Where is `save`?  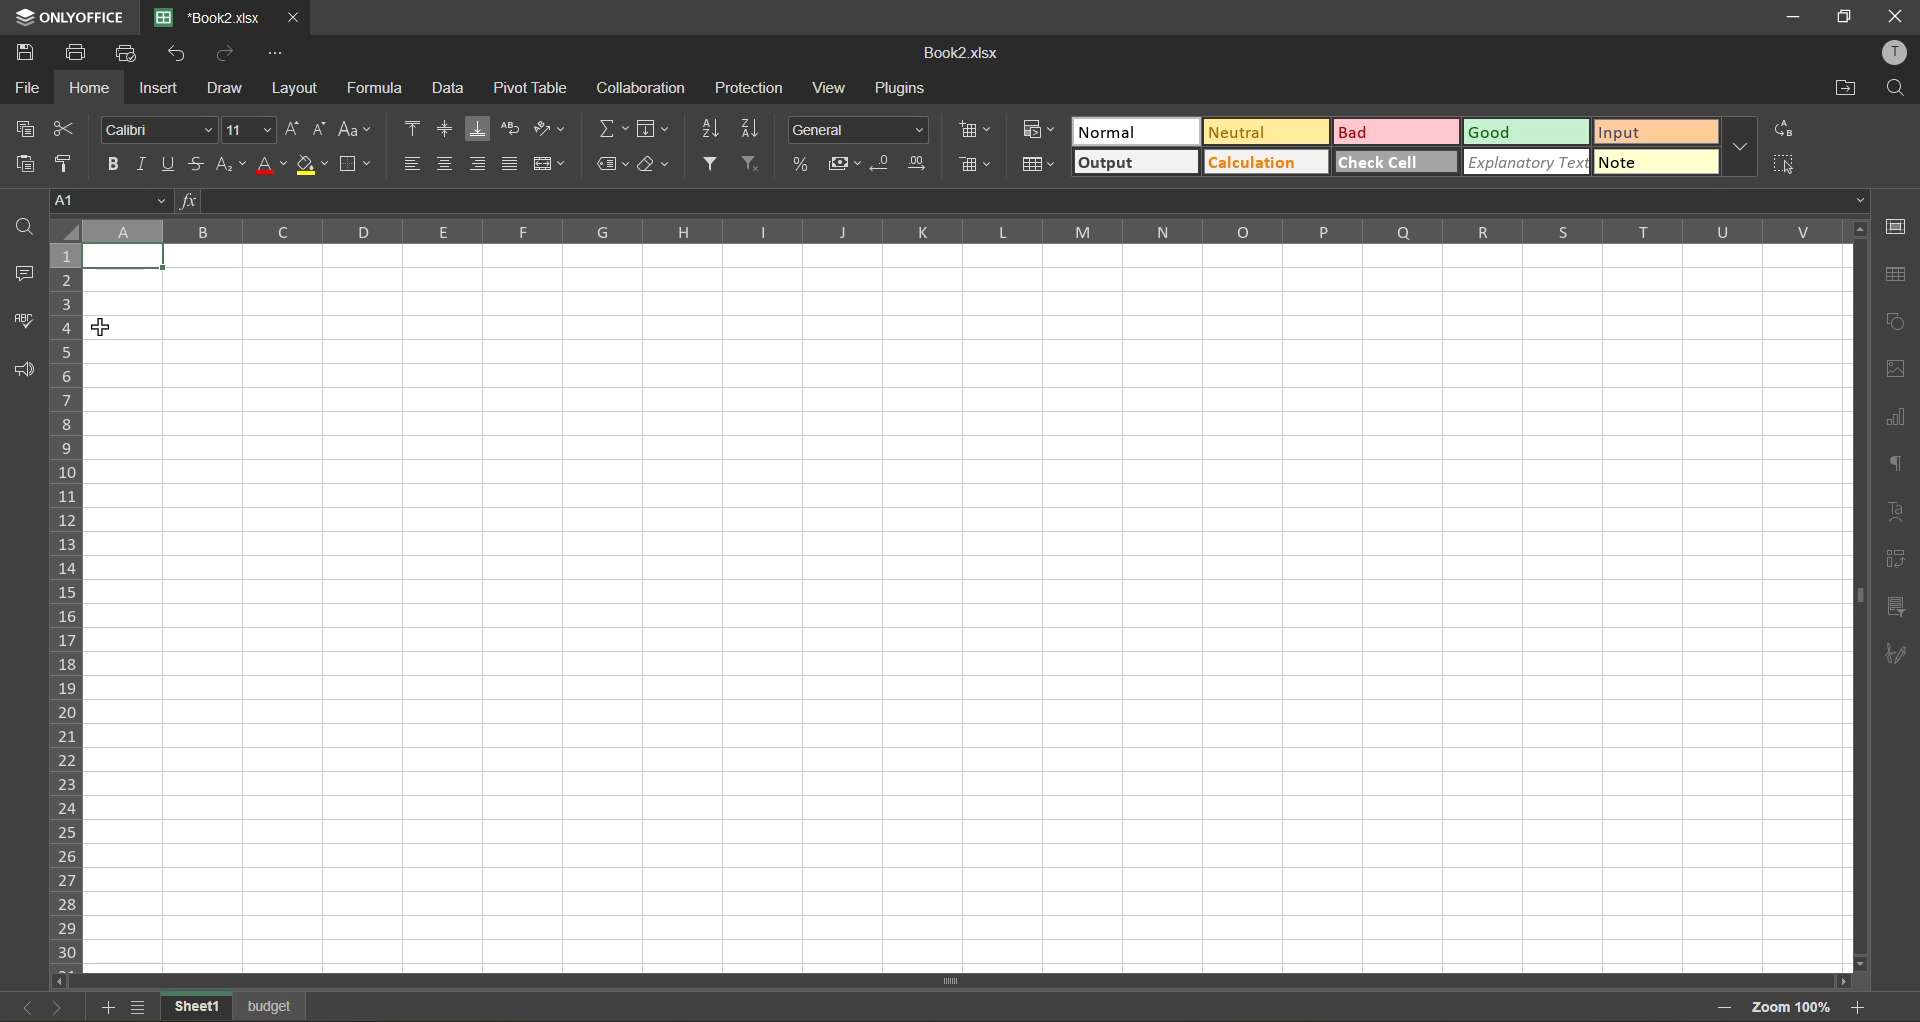
save is located at coordinates (26, 53).